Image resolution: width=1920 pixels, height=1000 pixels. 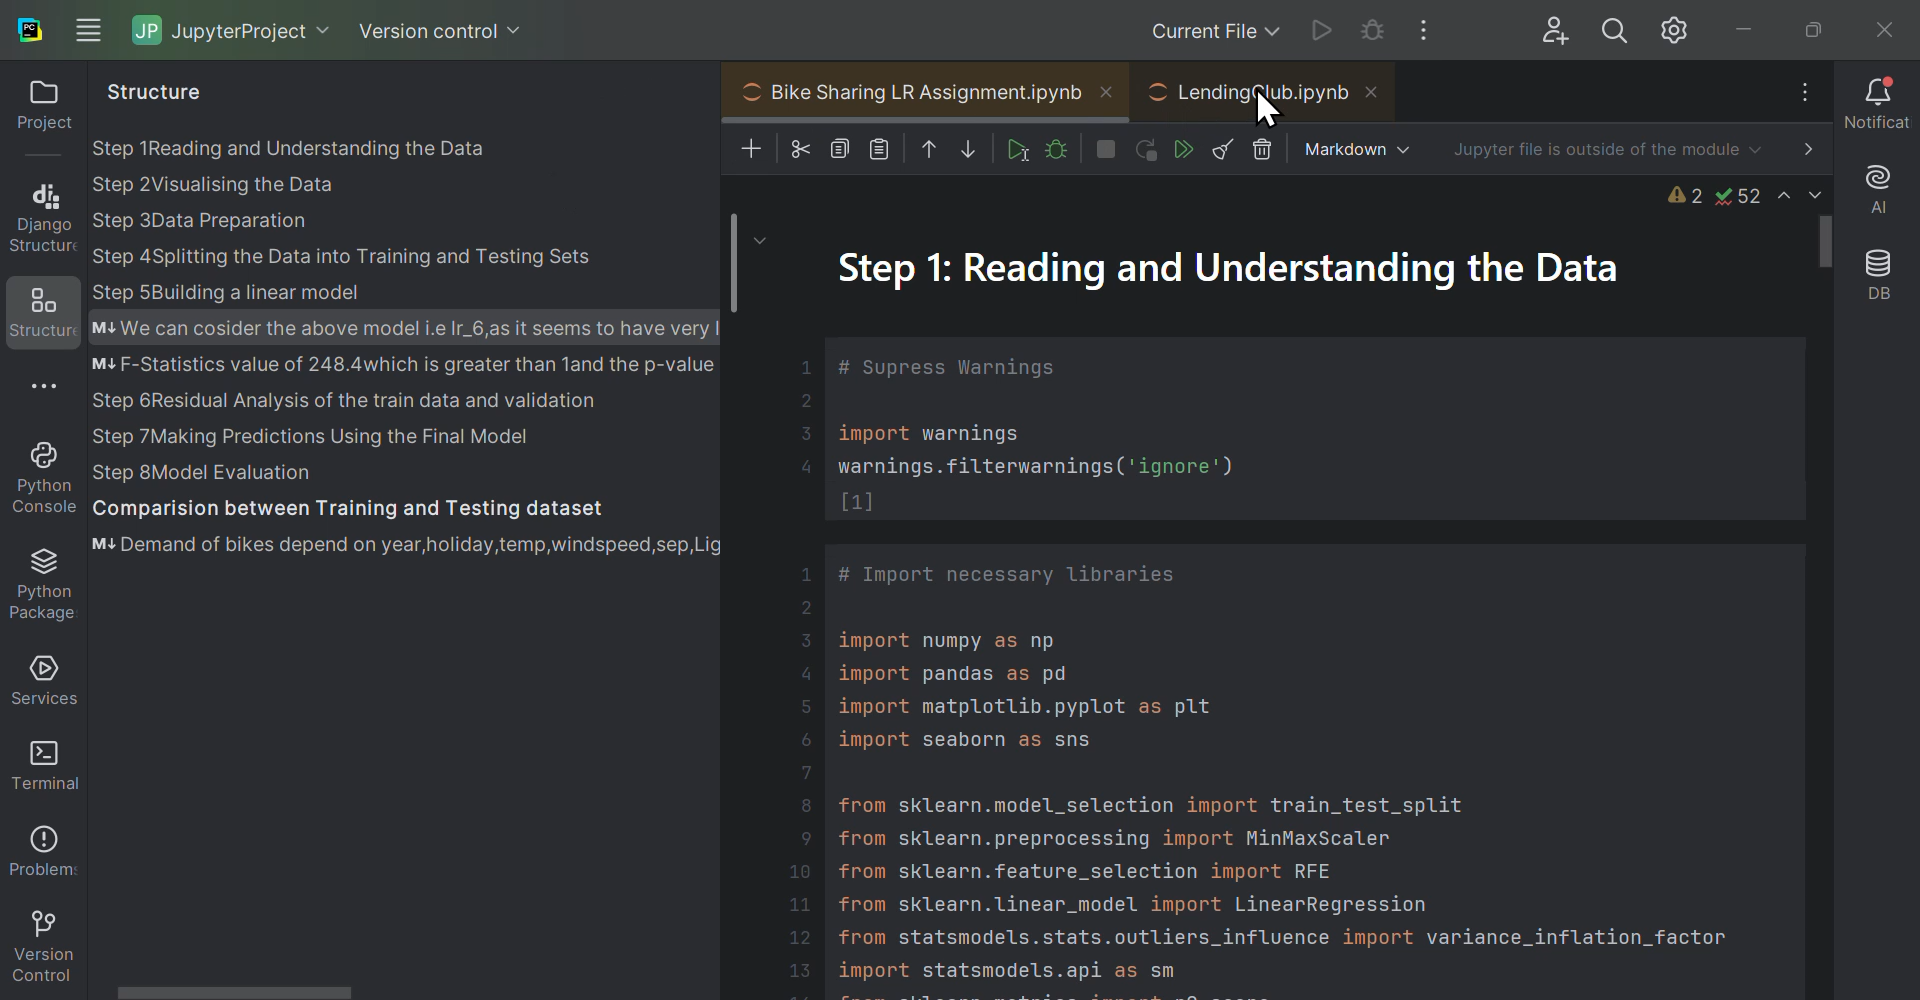 I want to click on Debug cell, so click(x=1062, y=152).